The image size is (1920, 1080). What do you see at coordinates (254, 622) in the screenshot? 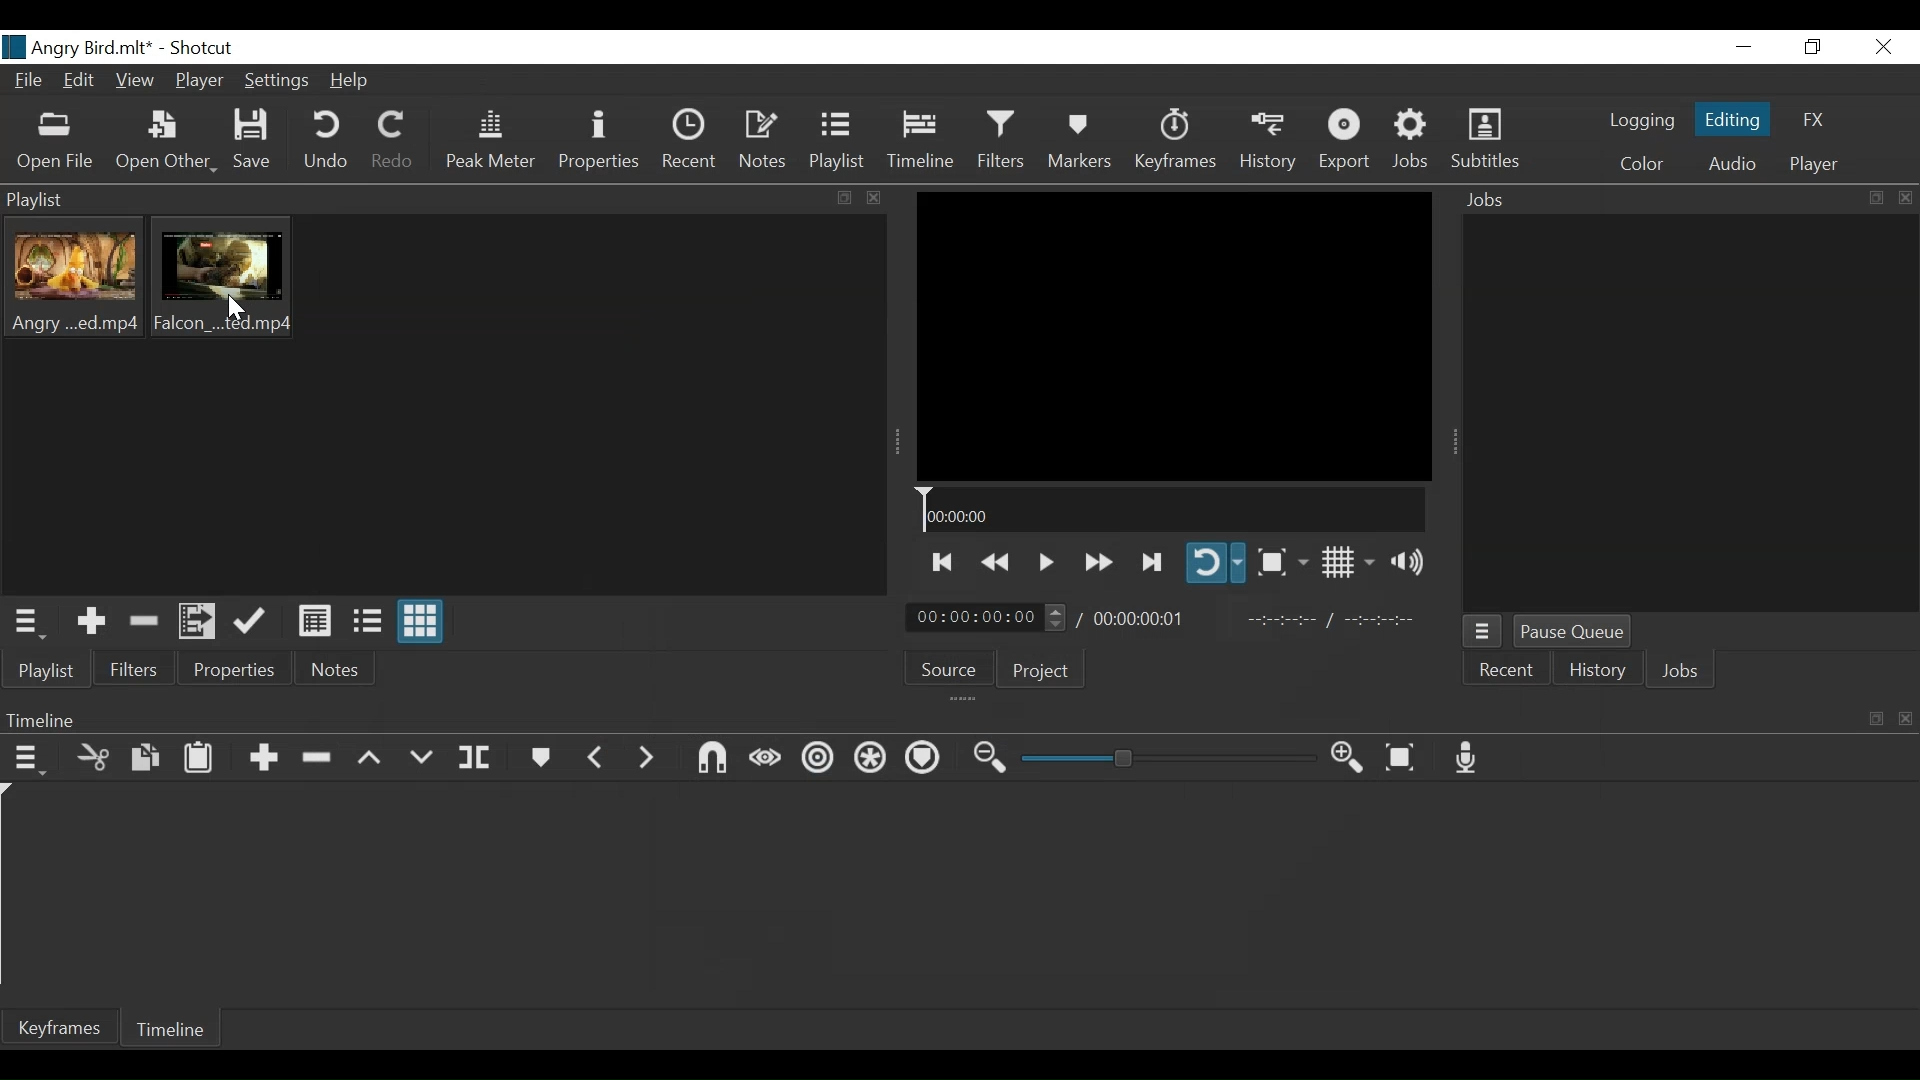
I see `Update` at bounding box center [254, 622].